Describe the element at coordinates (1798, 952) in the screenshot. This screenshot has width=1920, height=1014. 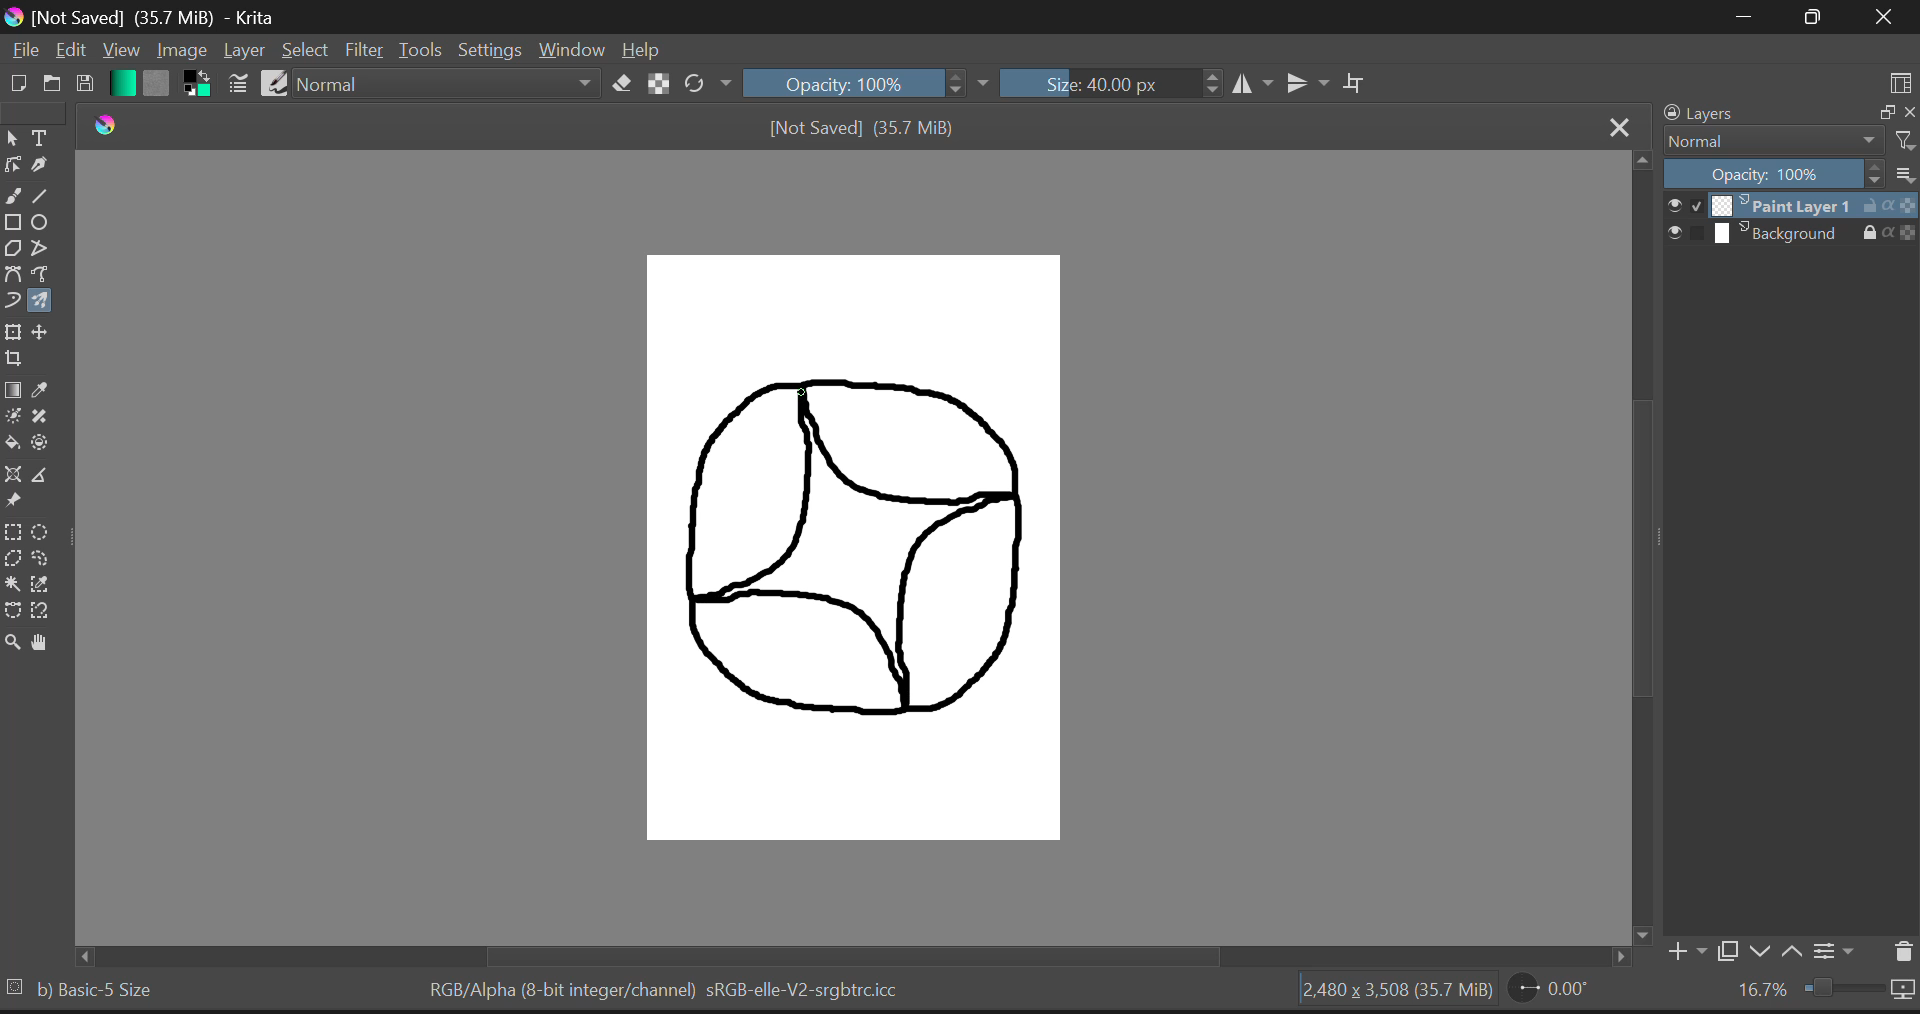
I see `Move Layer Up` at that location.